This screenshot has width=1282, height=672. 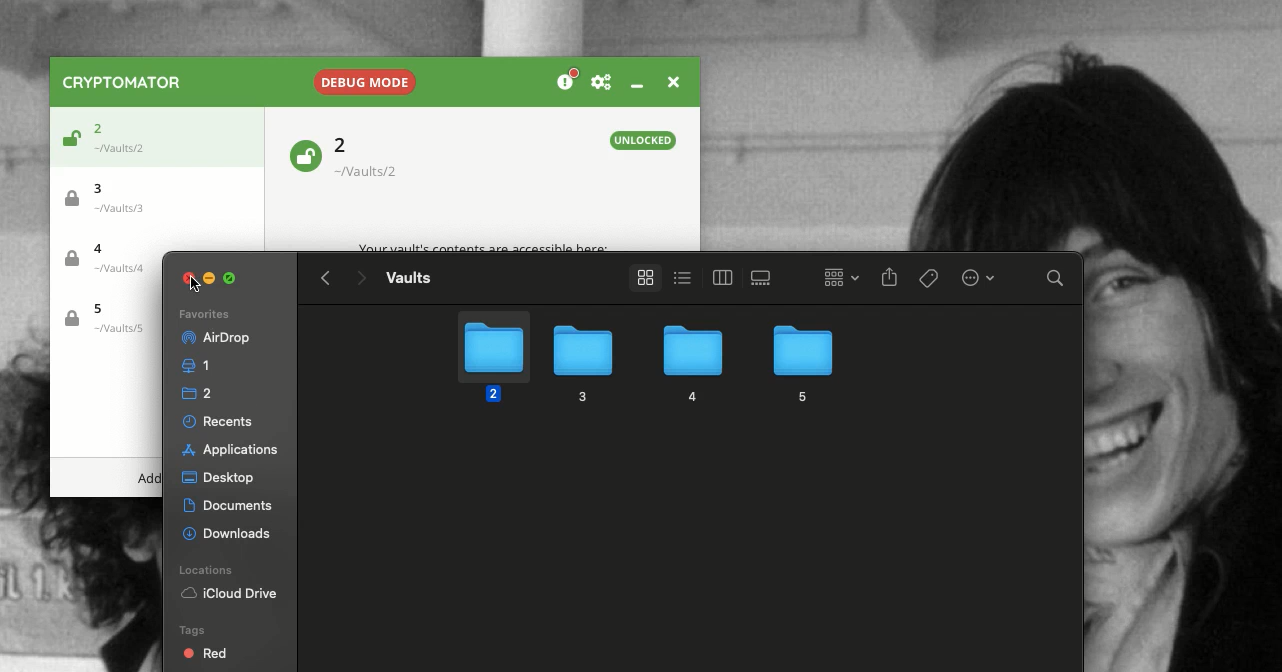 What do you see at coordinates (126, 134) in the screenshot?
I see `Vault 2` at bounding box center [126, 134].